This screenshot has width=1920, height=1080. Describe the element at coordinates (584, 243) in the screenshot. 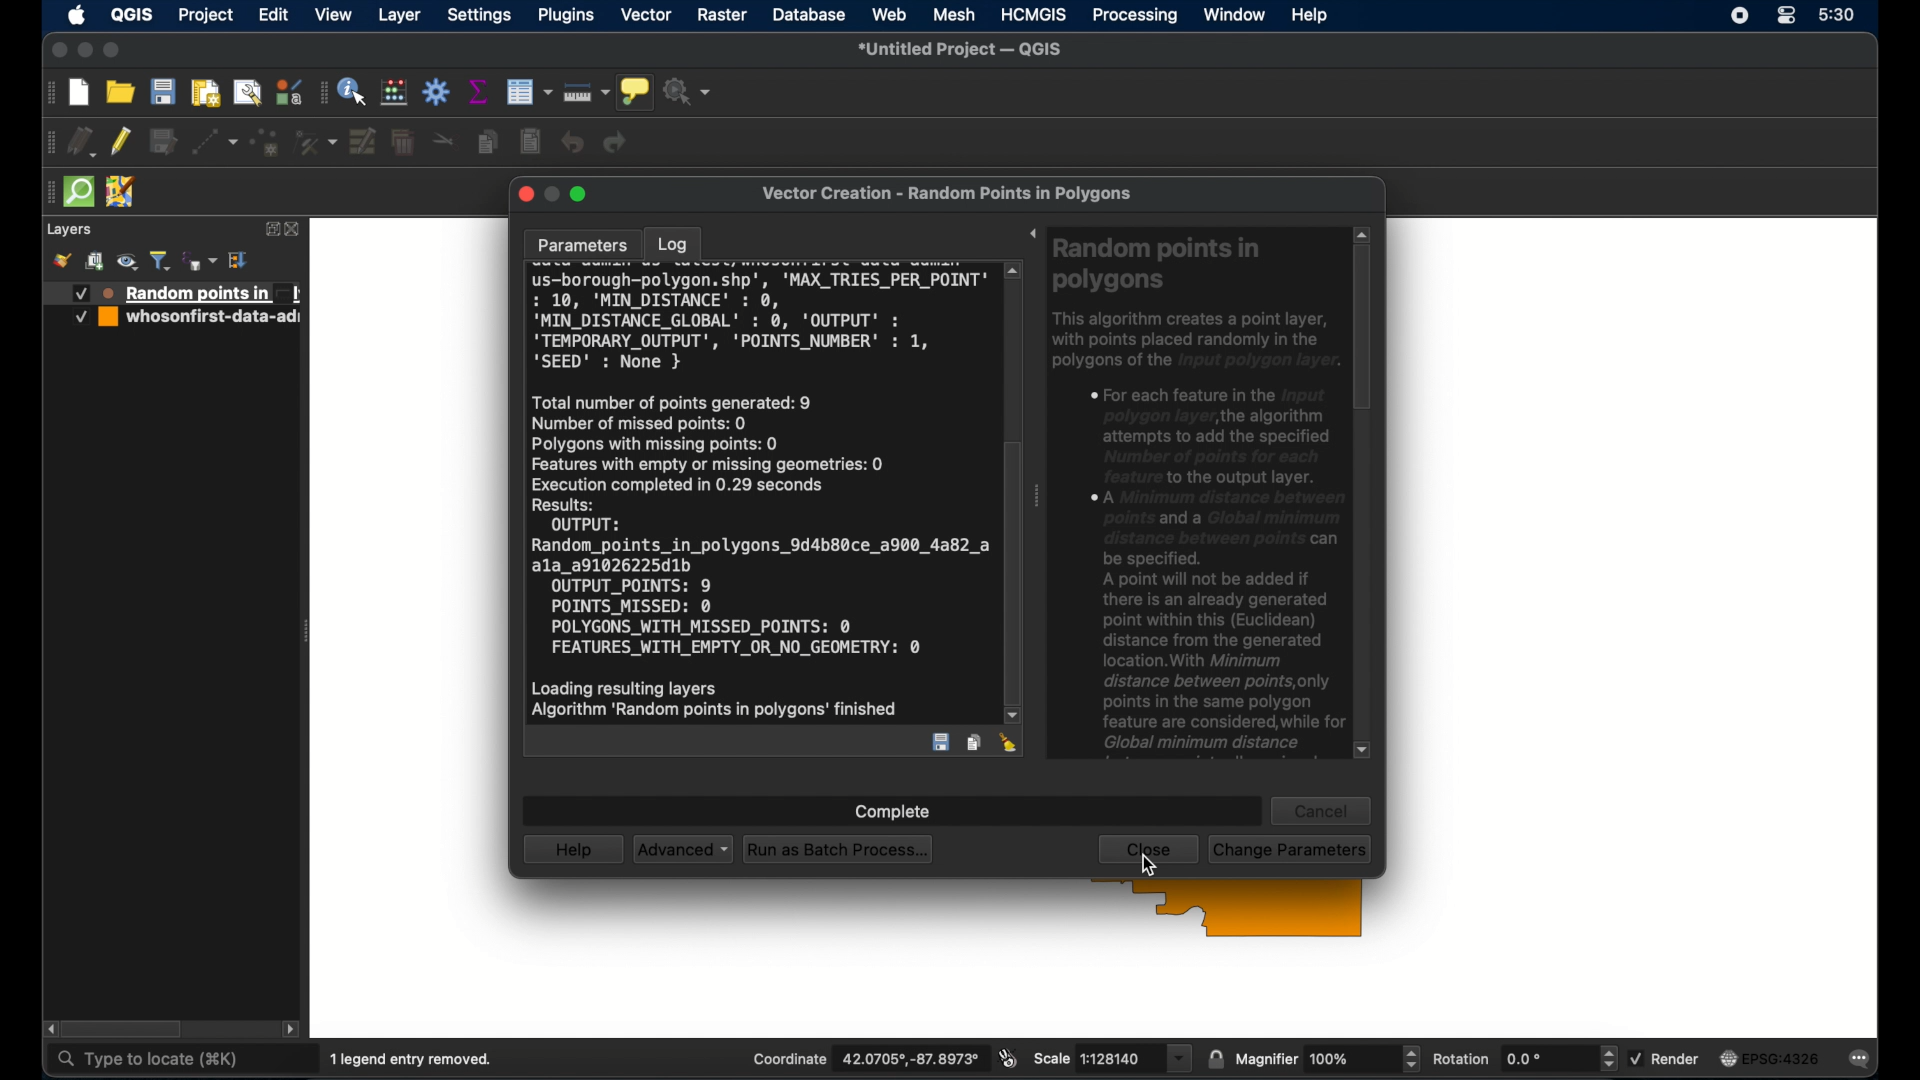

I see `parameters` at that location.